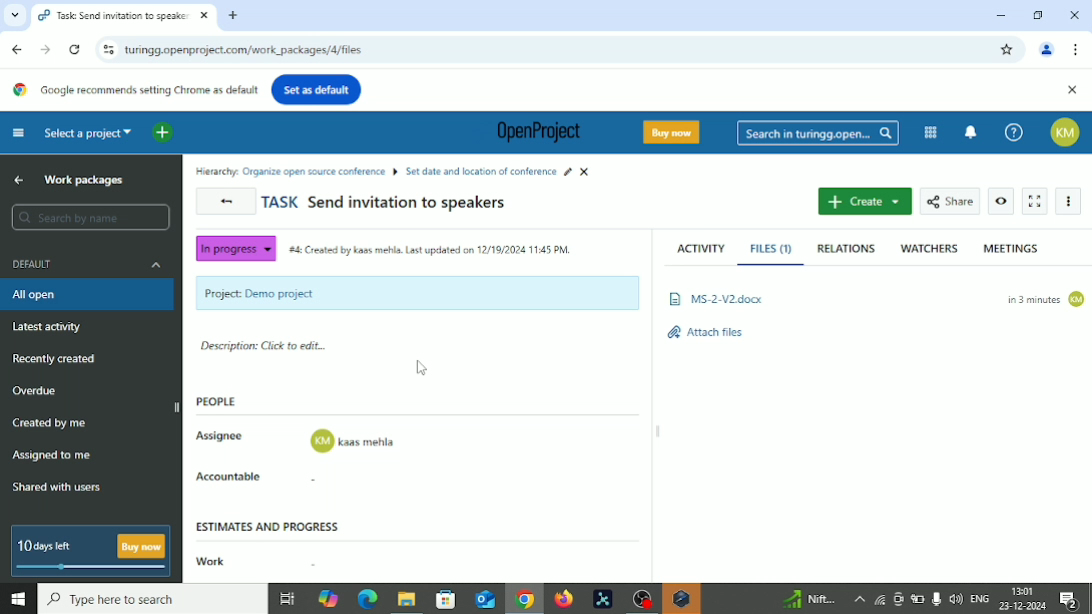 Image resolution: width=1092 pixels, height=614 pixels. I want to click on Task view, so click(287, 601).